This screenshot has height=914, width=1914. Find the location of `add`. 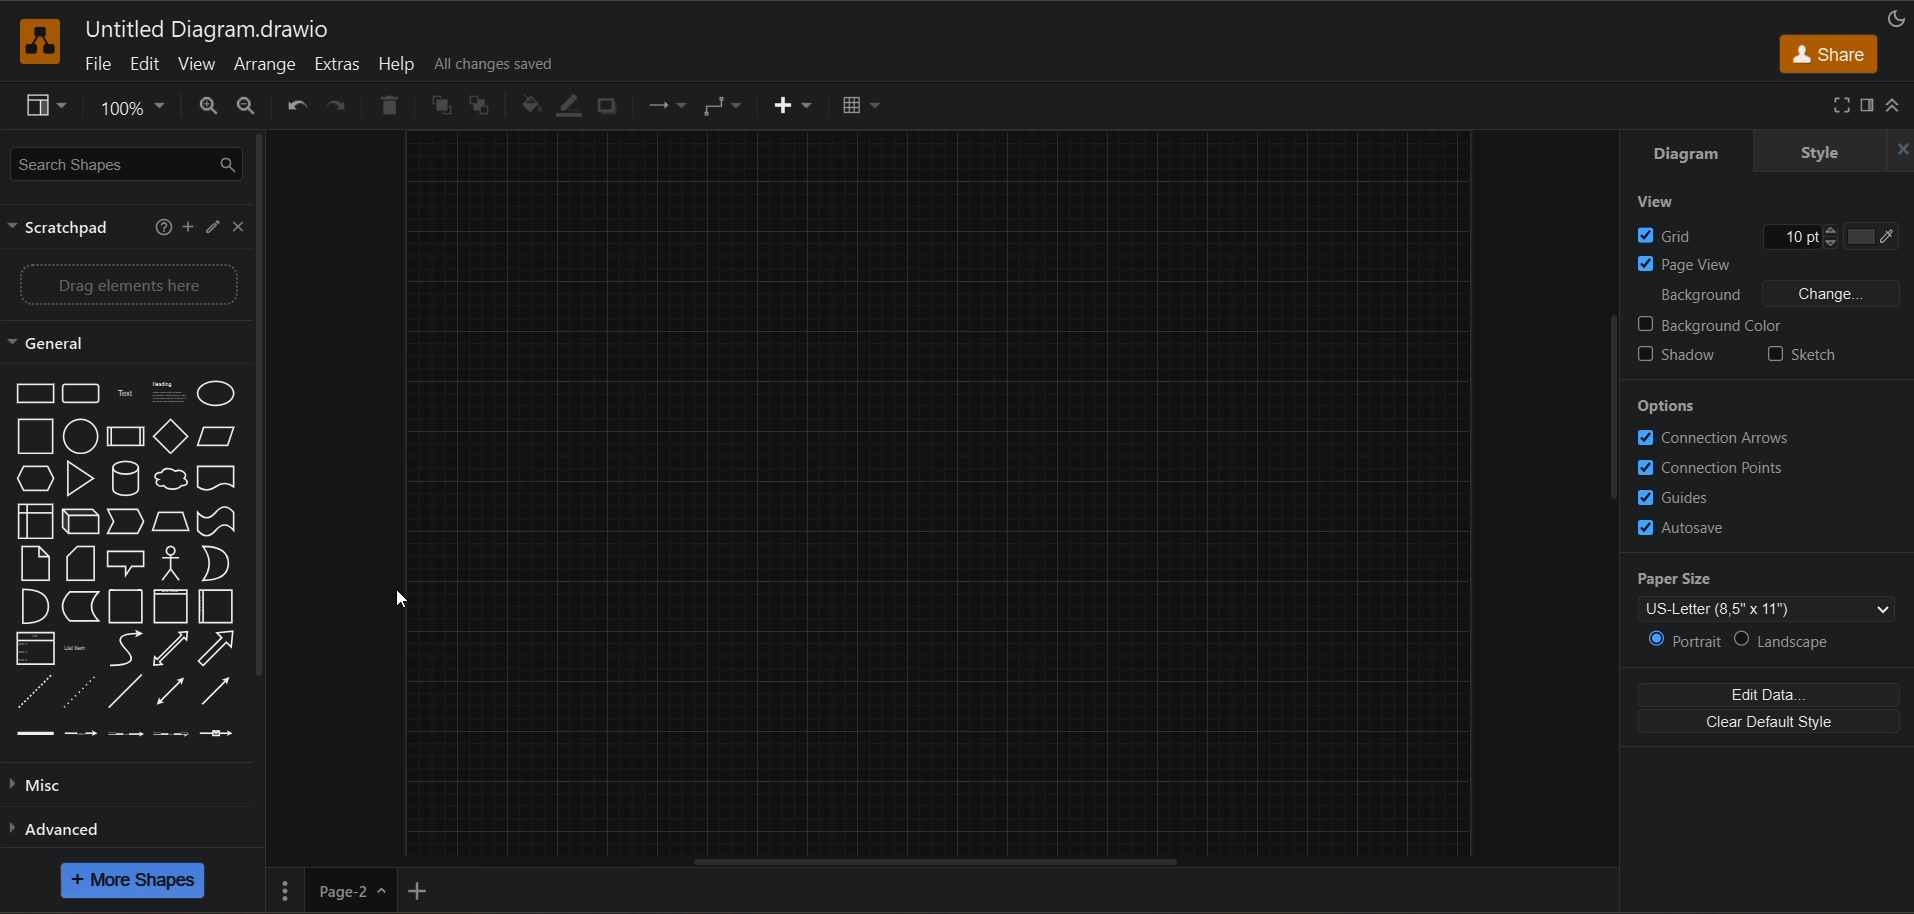

add is located at coordinates (186, 231).